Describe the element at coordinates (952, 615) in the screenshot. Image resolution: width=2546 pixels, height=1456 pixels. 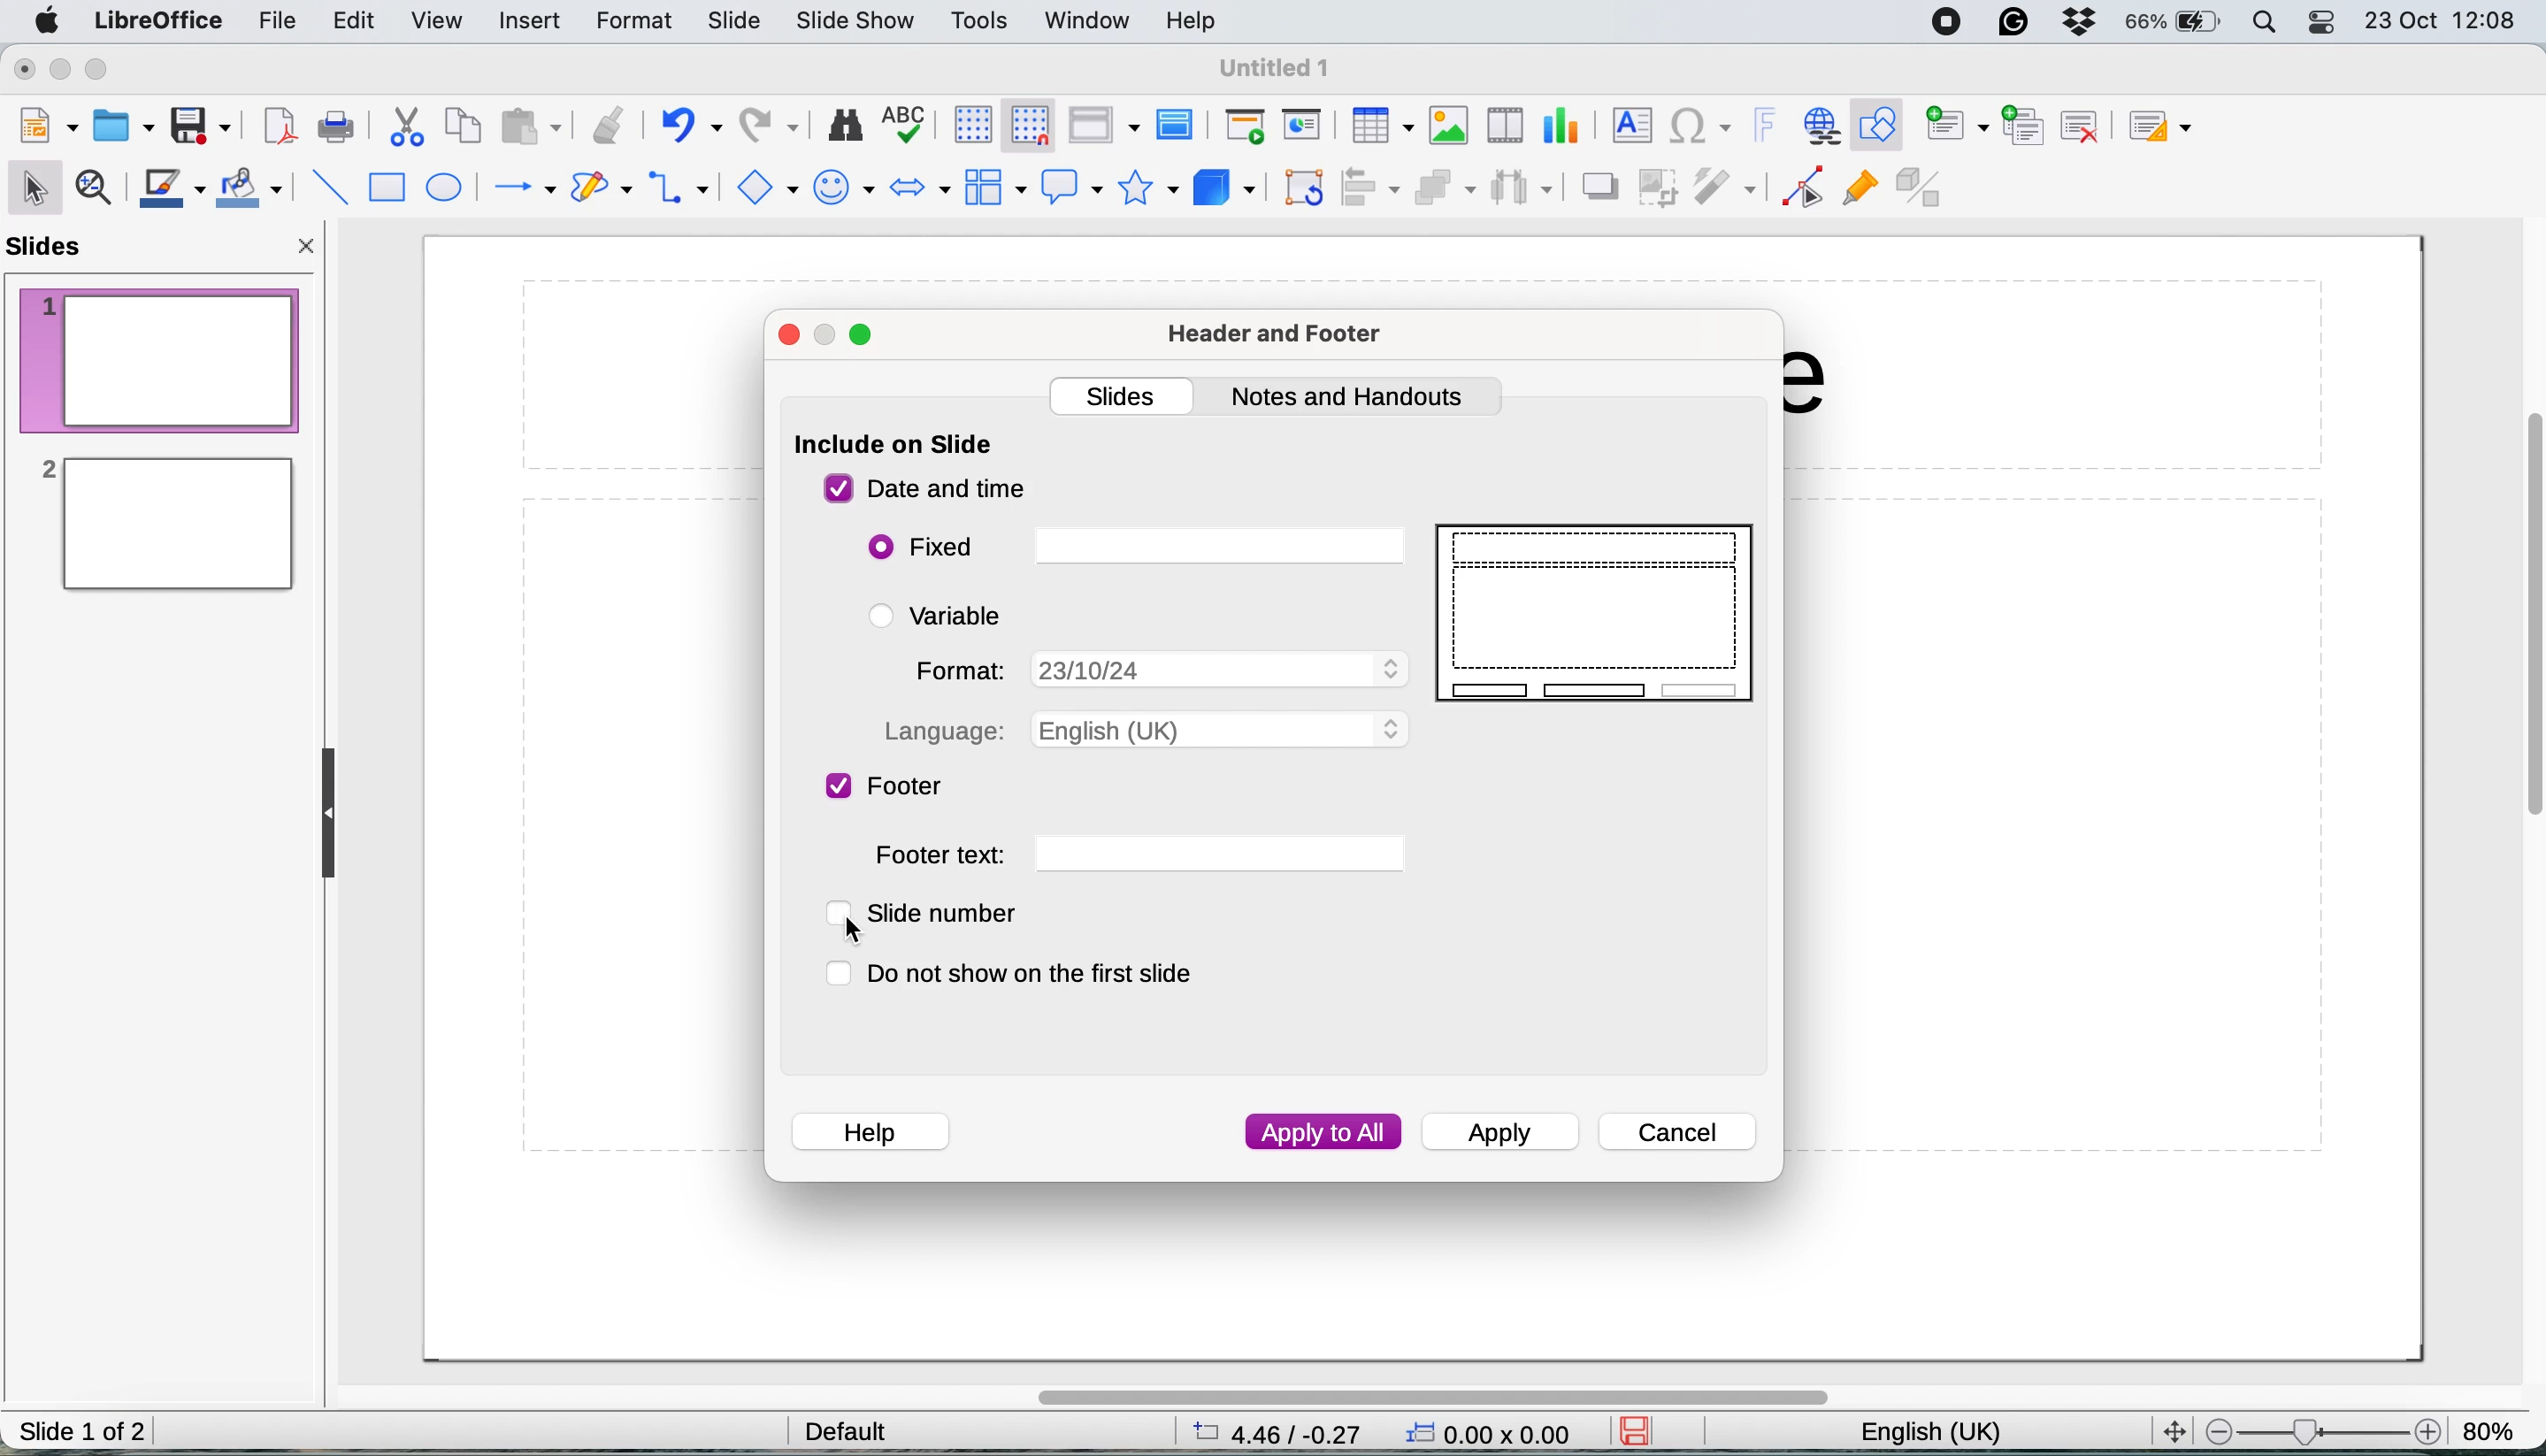
I see `variable` at that location.